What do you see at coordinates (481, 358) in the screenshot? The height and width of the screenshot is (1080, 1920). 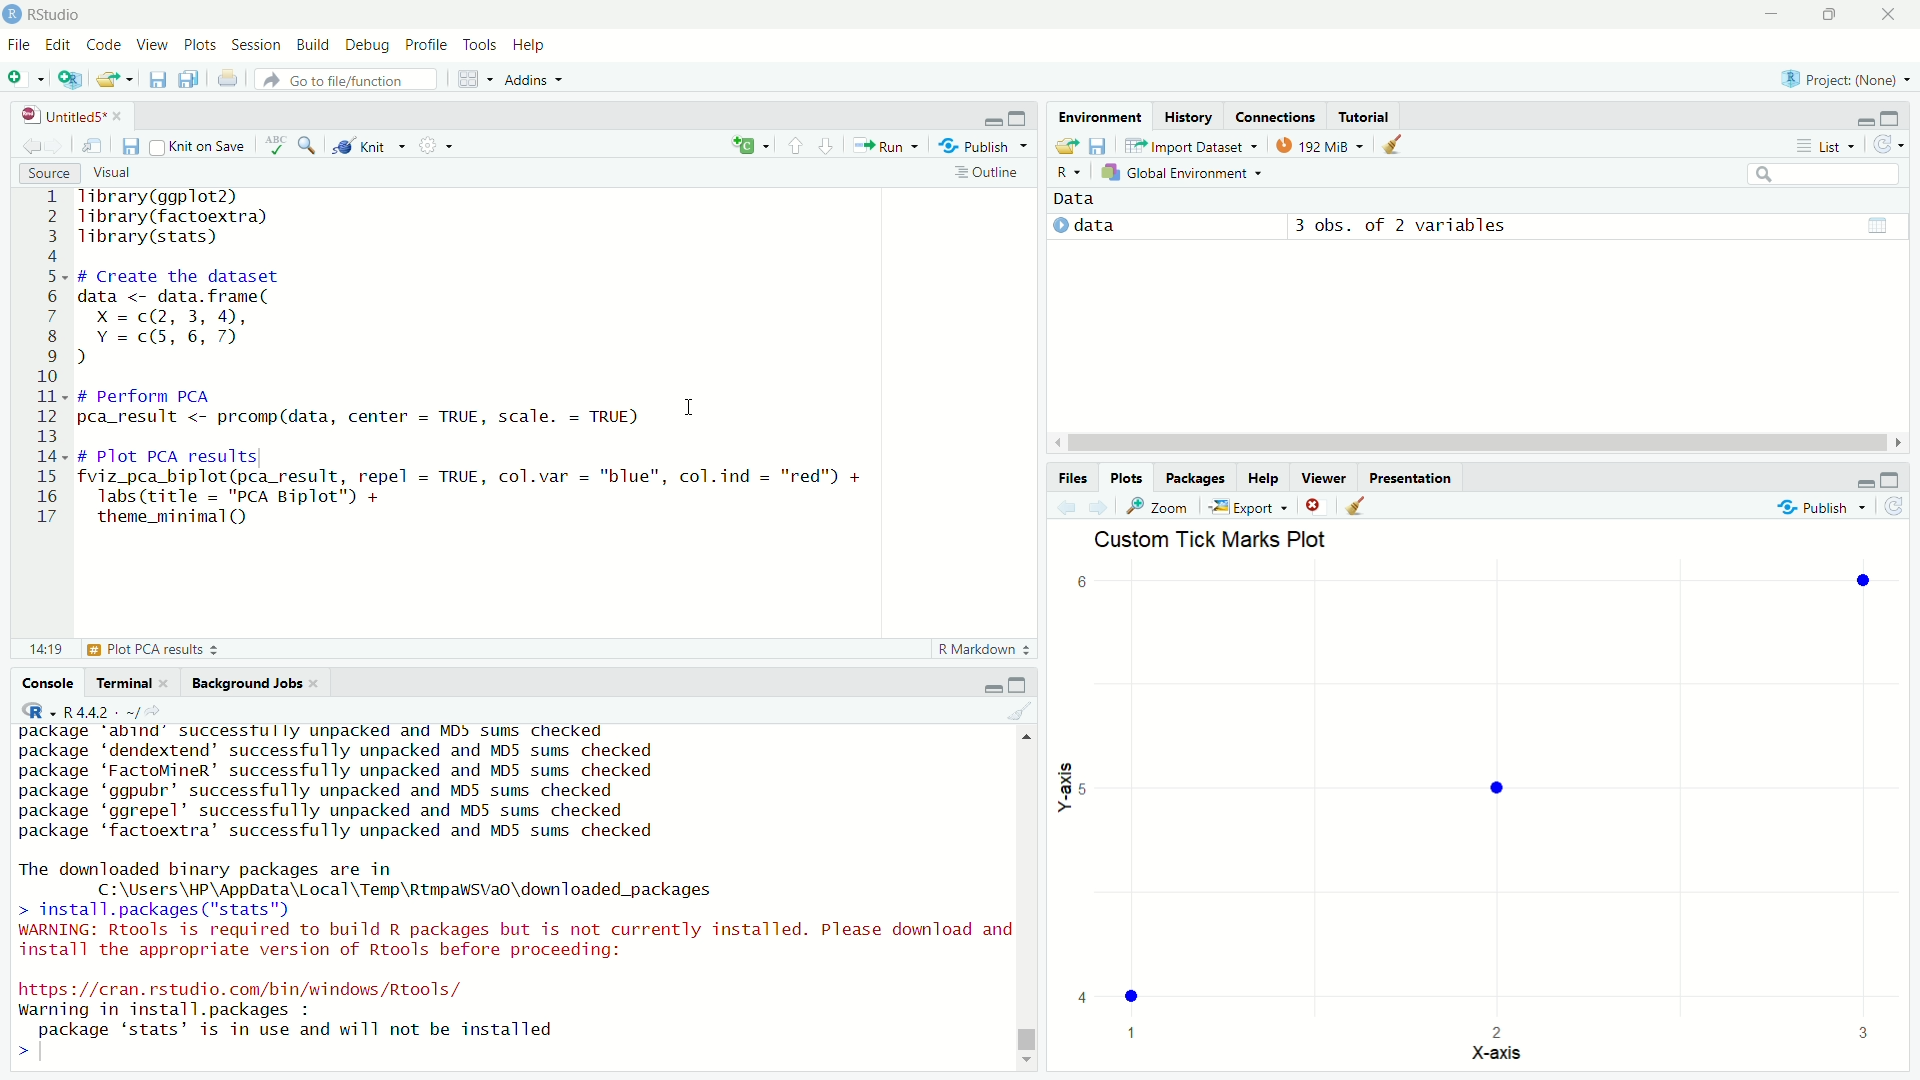 I see `Tibrary(ggplot2)
Tibrary(factoextra)
Tibrary(stats)
# Create the dataset
data <- data. frame(
X =c(2, 3, 4,
Y=c(5,6,7)
)
# perform PCA I
pca_result <- prcomp(data, center = TRUE, scale. = TRUE)
# Plot PCA results|
fviz_pca_biplot(pca_result, repel = TRUE, col.var = "blue", col.ind = "red") +
labs (title = "PCA Biplot") +
theme_minimal()` at bounding box center [481, 358].